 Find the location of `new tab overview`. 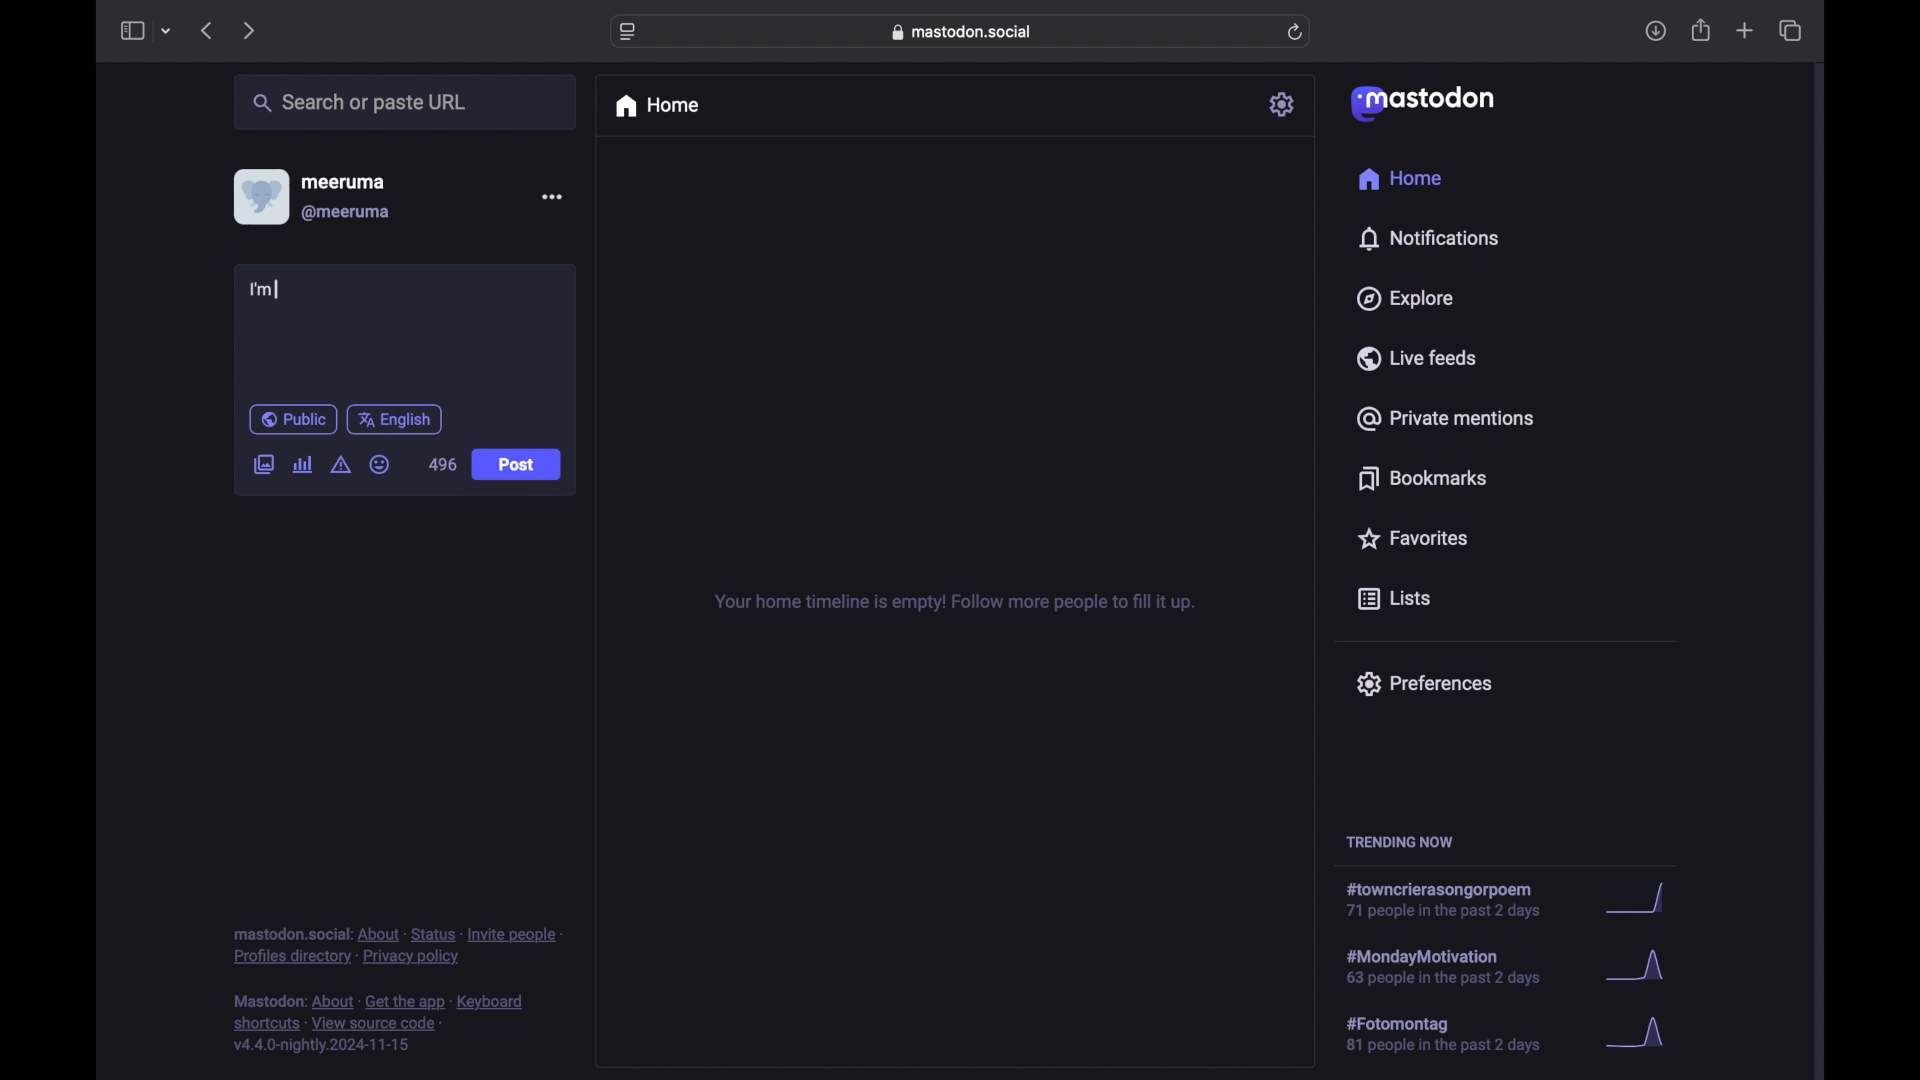

new tab overview is located at coordinates (1745, 30).